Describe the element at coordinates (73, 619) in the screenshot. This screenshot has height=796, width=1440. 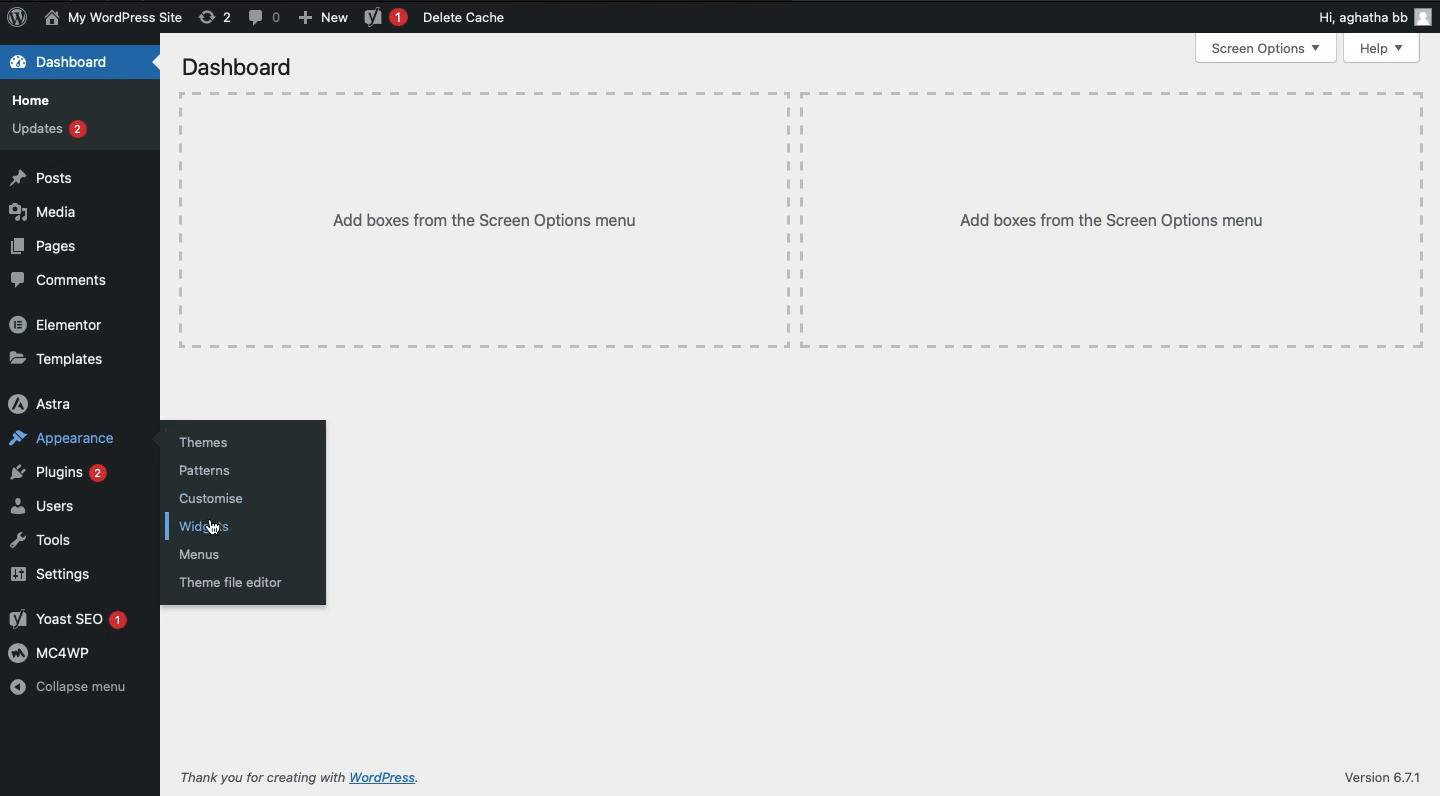
I see `Yoast SEO` at that location.